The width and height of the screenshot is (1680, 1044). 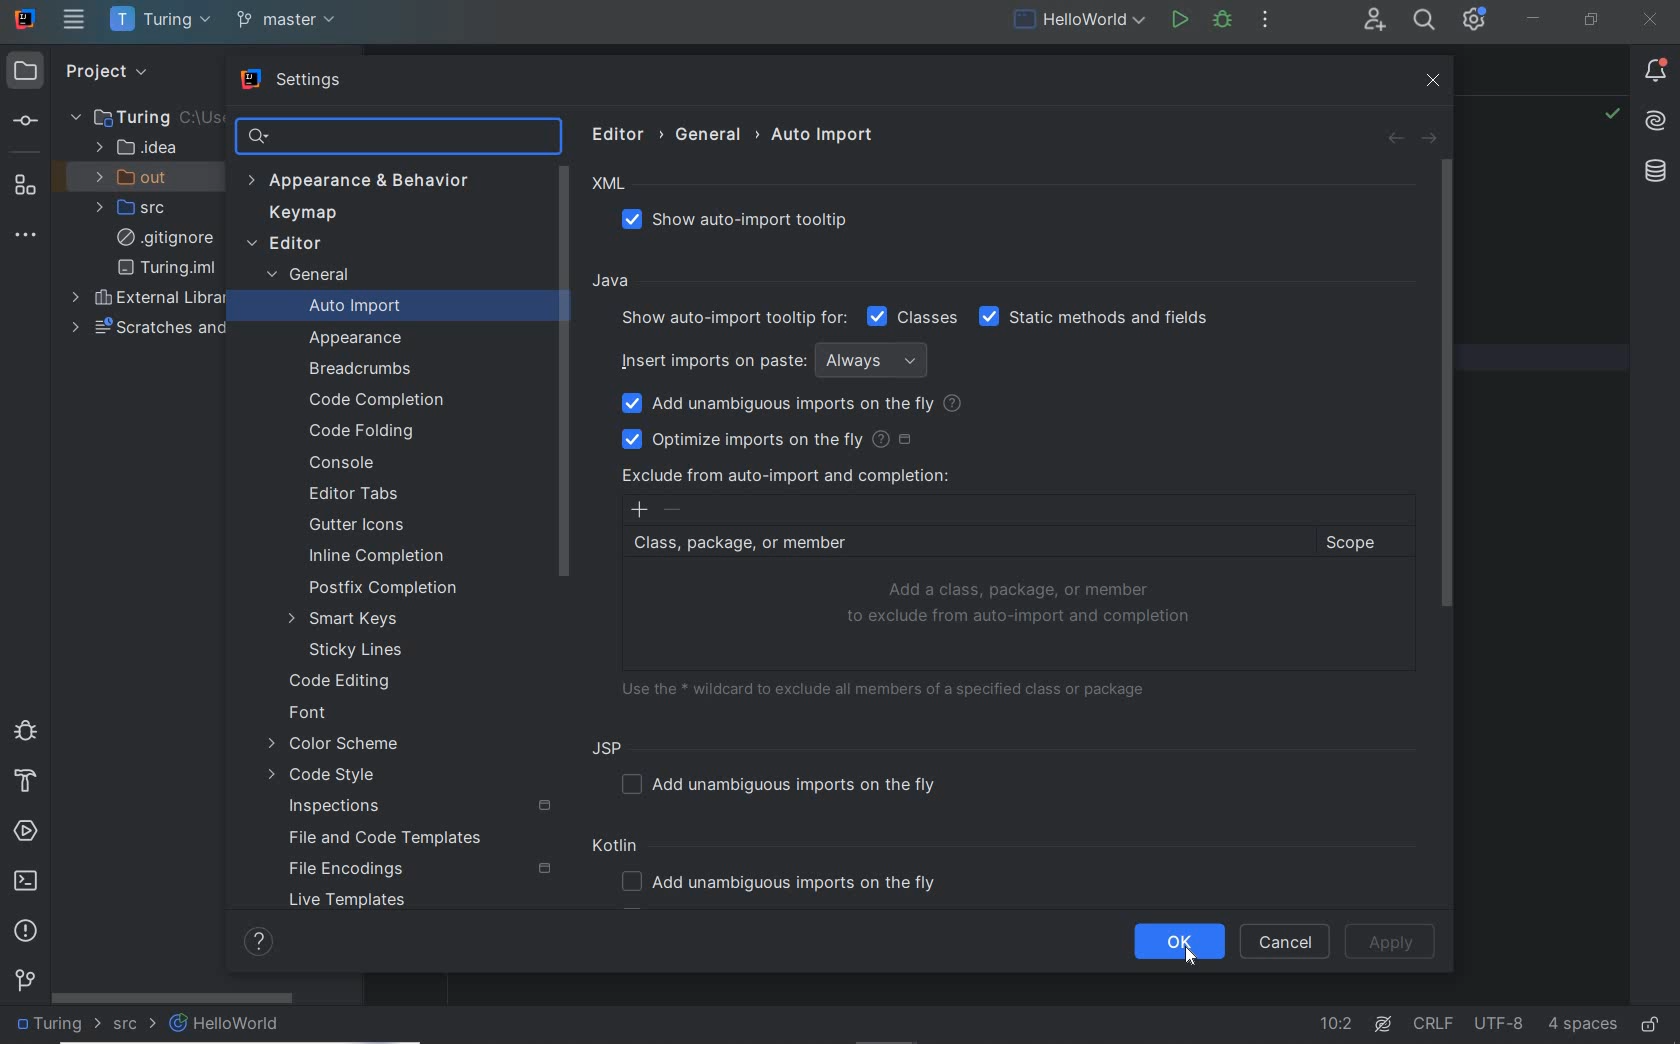 I want to click on CLASSES, so click(x=913, y=316).